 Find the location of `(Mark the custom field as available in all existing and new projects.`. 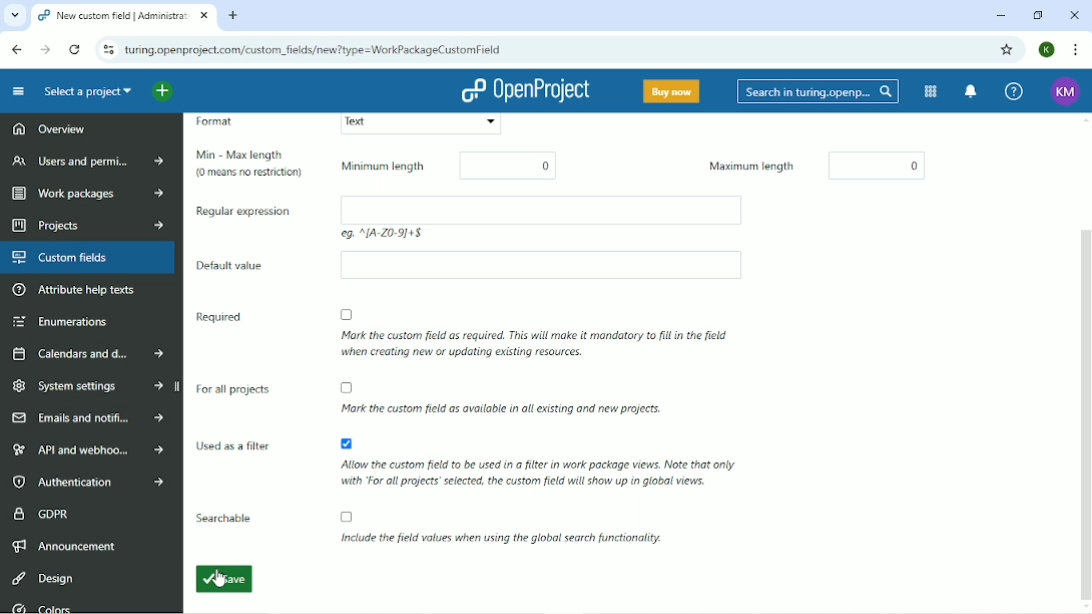

(Mark the custom field as available in all existing and new projects. is located at coordinates (534, 401).